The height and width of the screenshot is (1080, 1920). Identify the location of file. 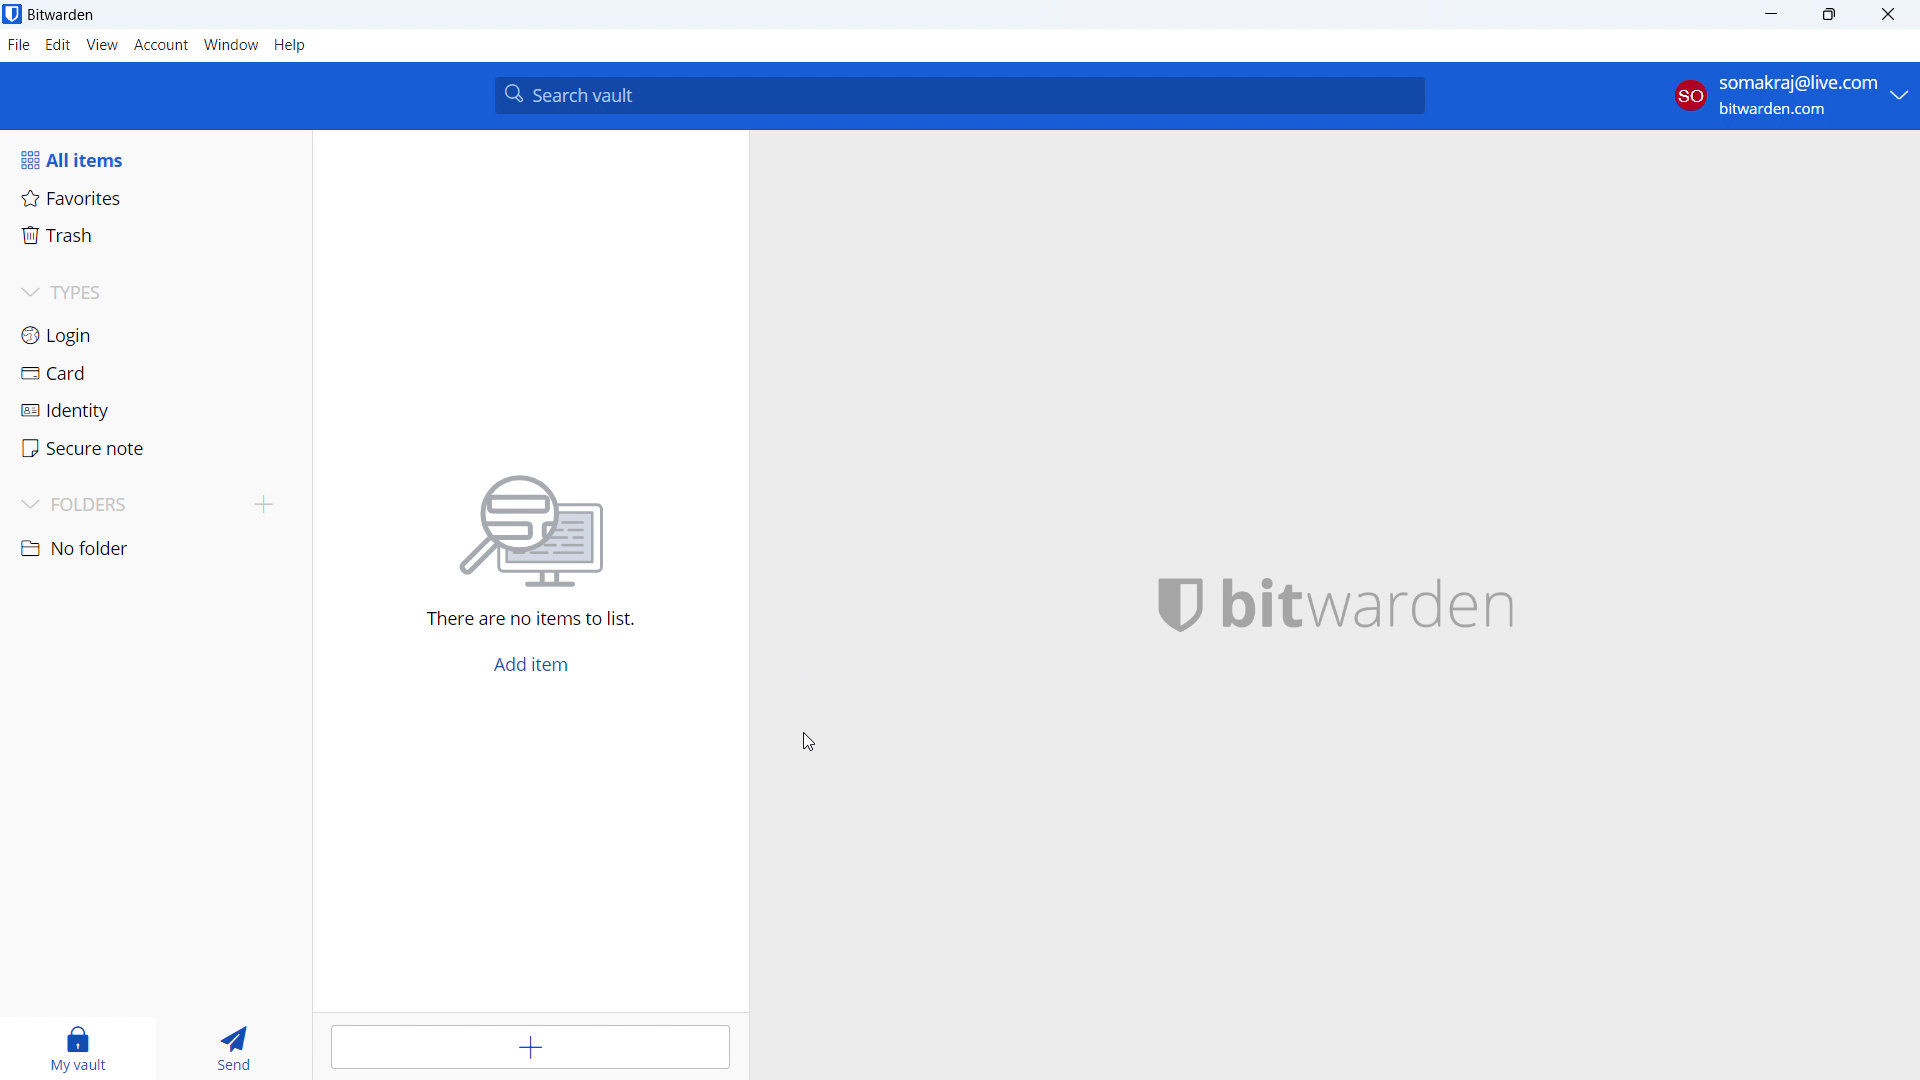
(18, 46).